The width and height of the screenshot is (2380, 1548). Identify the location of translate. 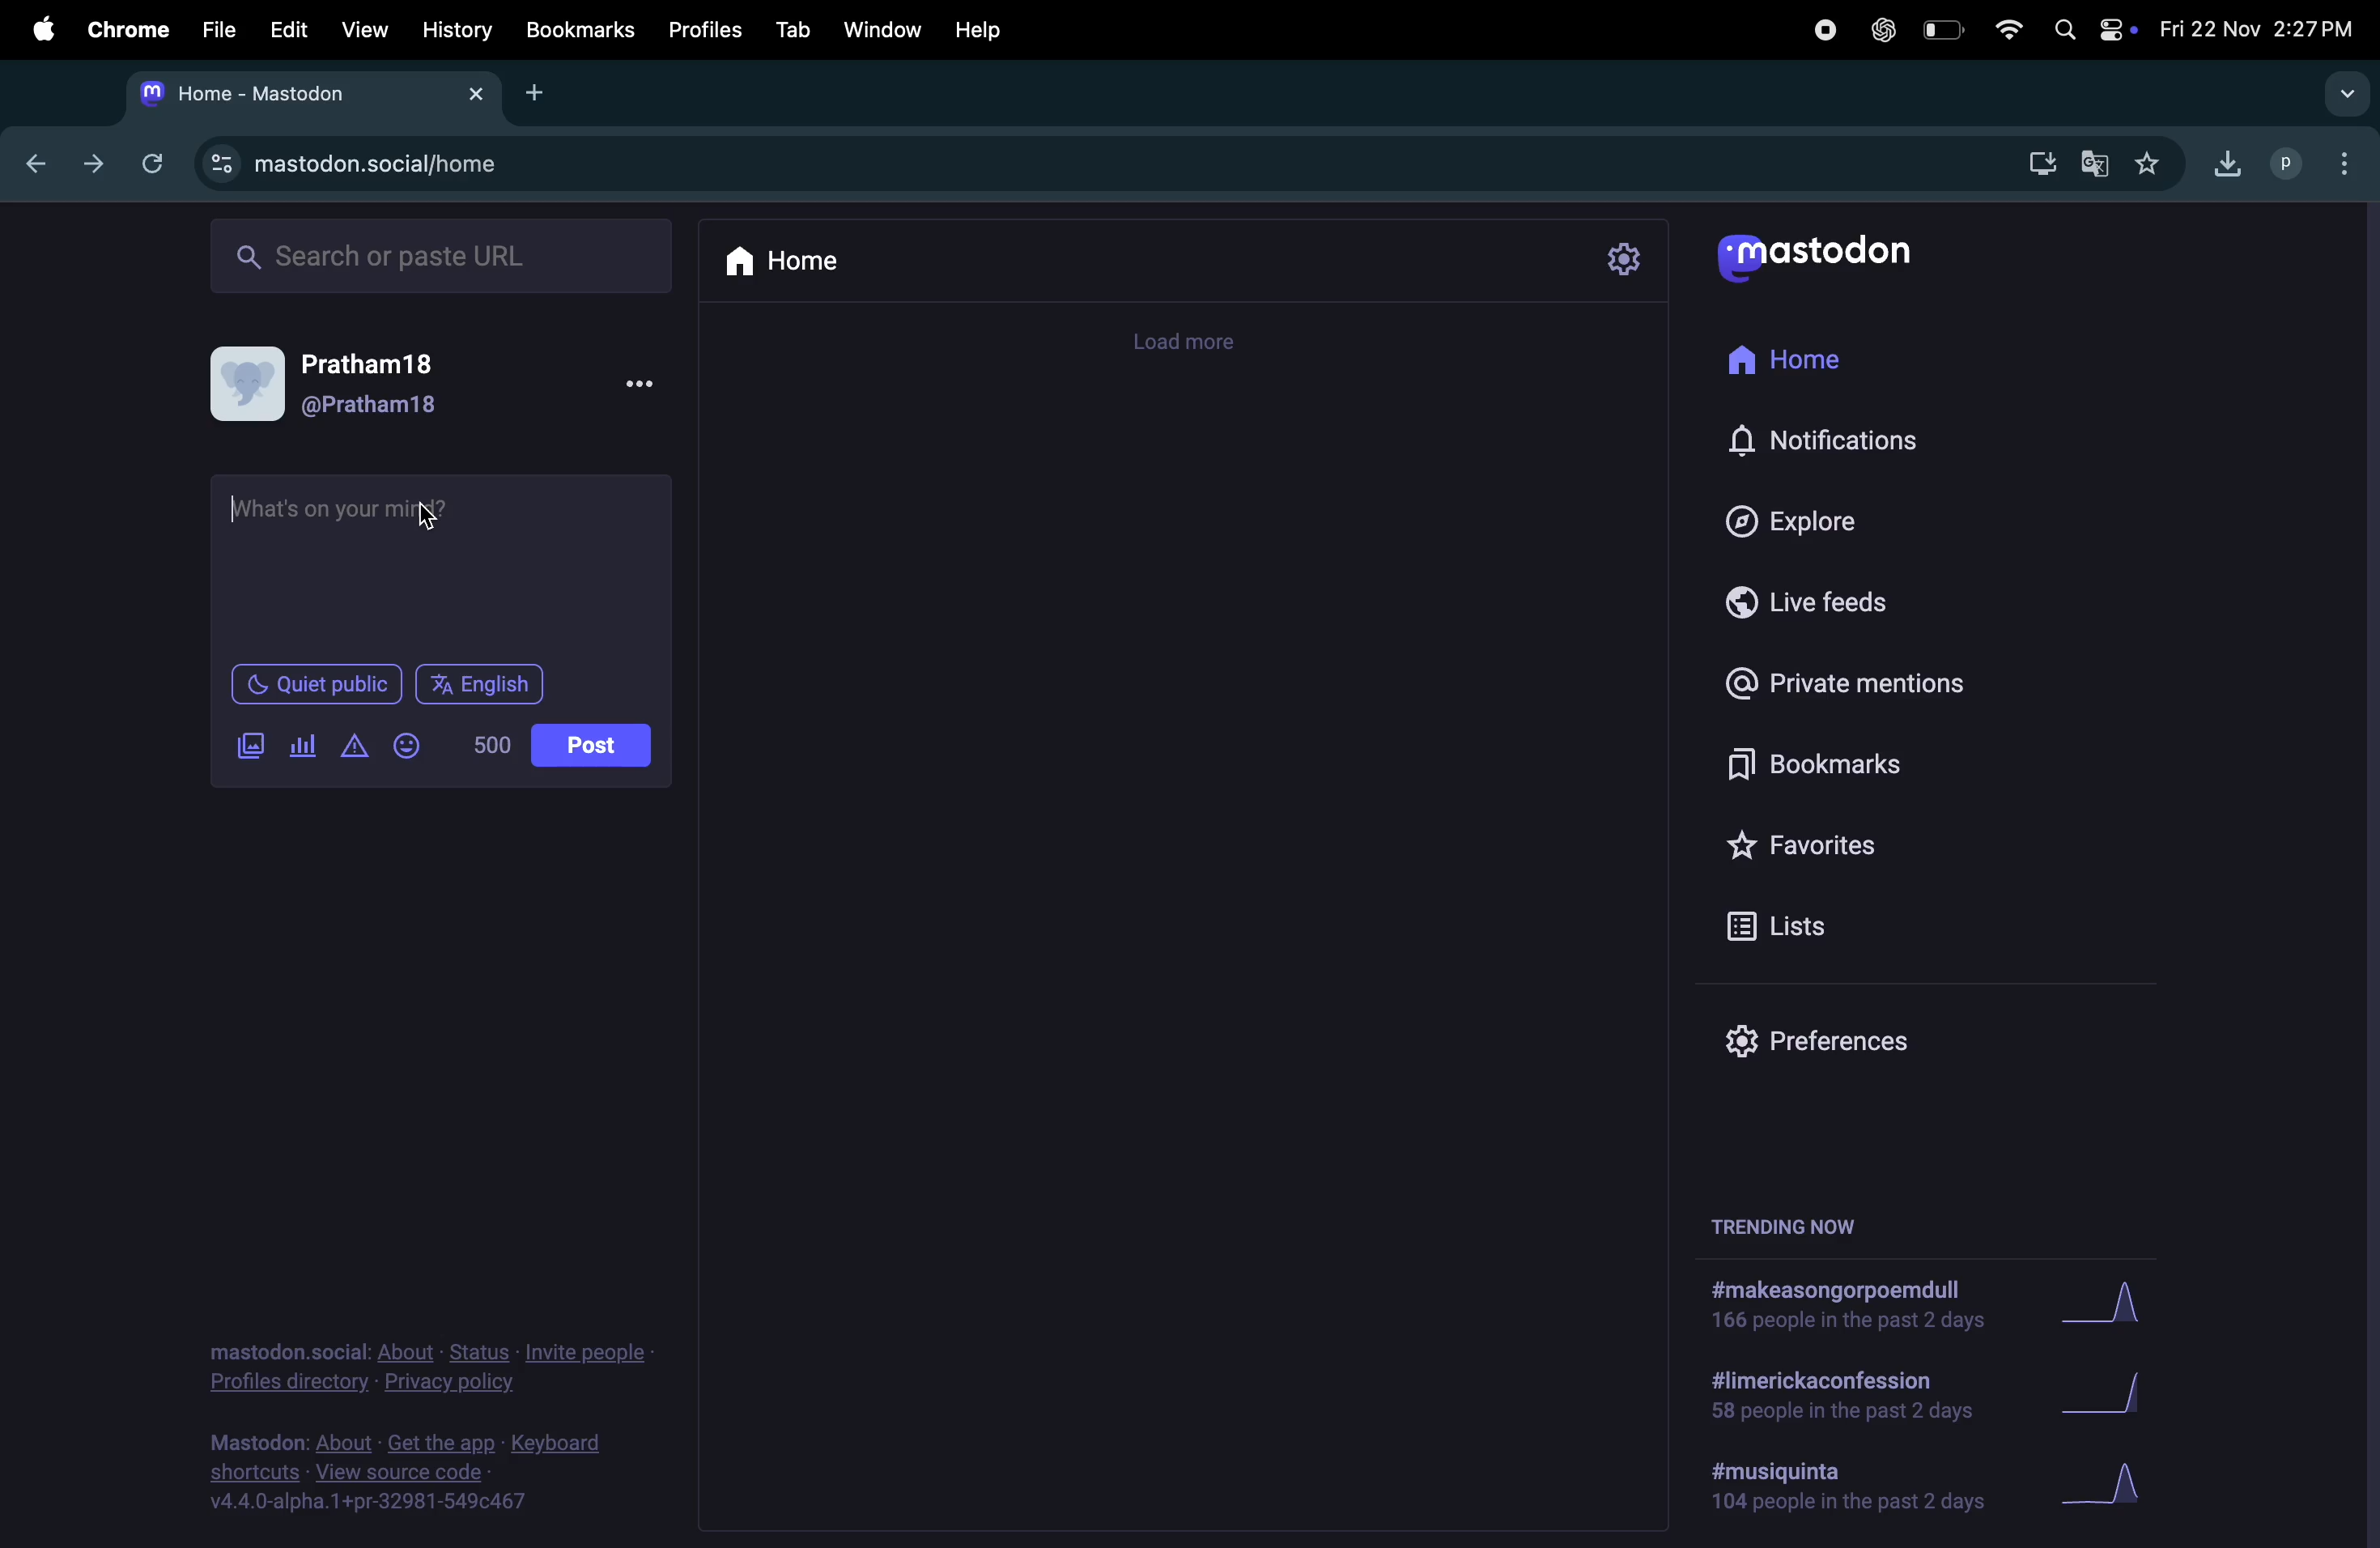
(2095, 158).